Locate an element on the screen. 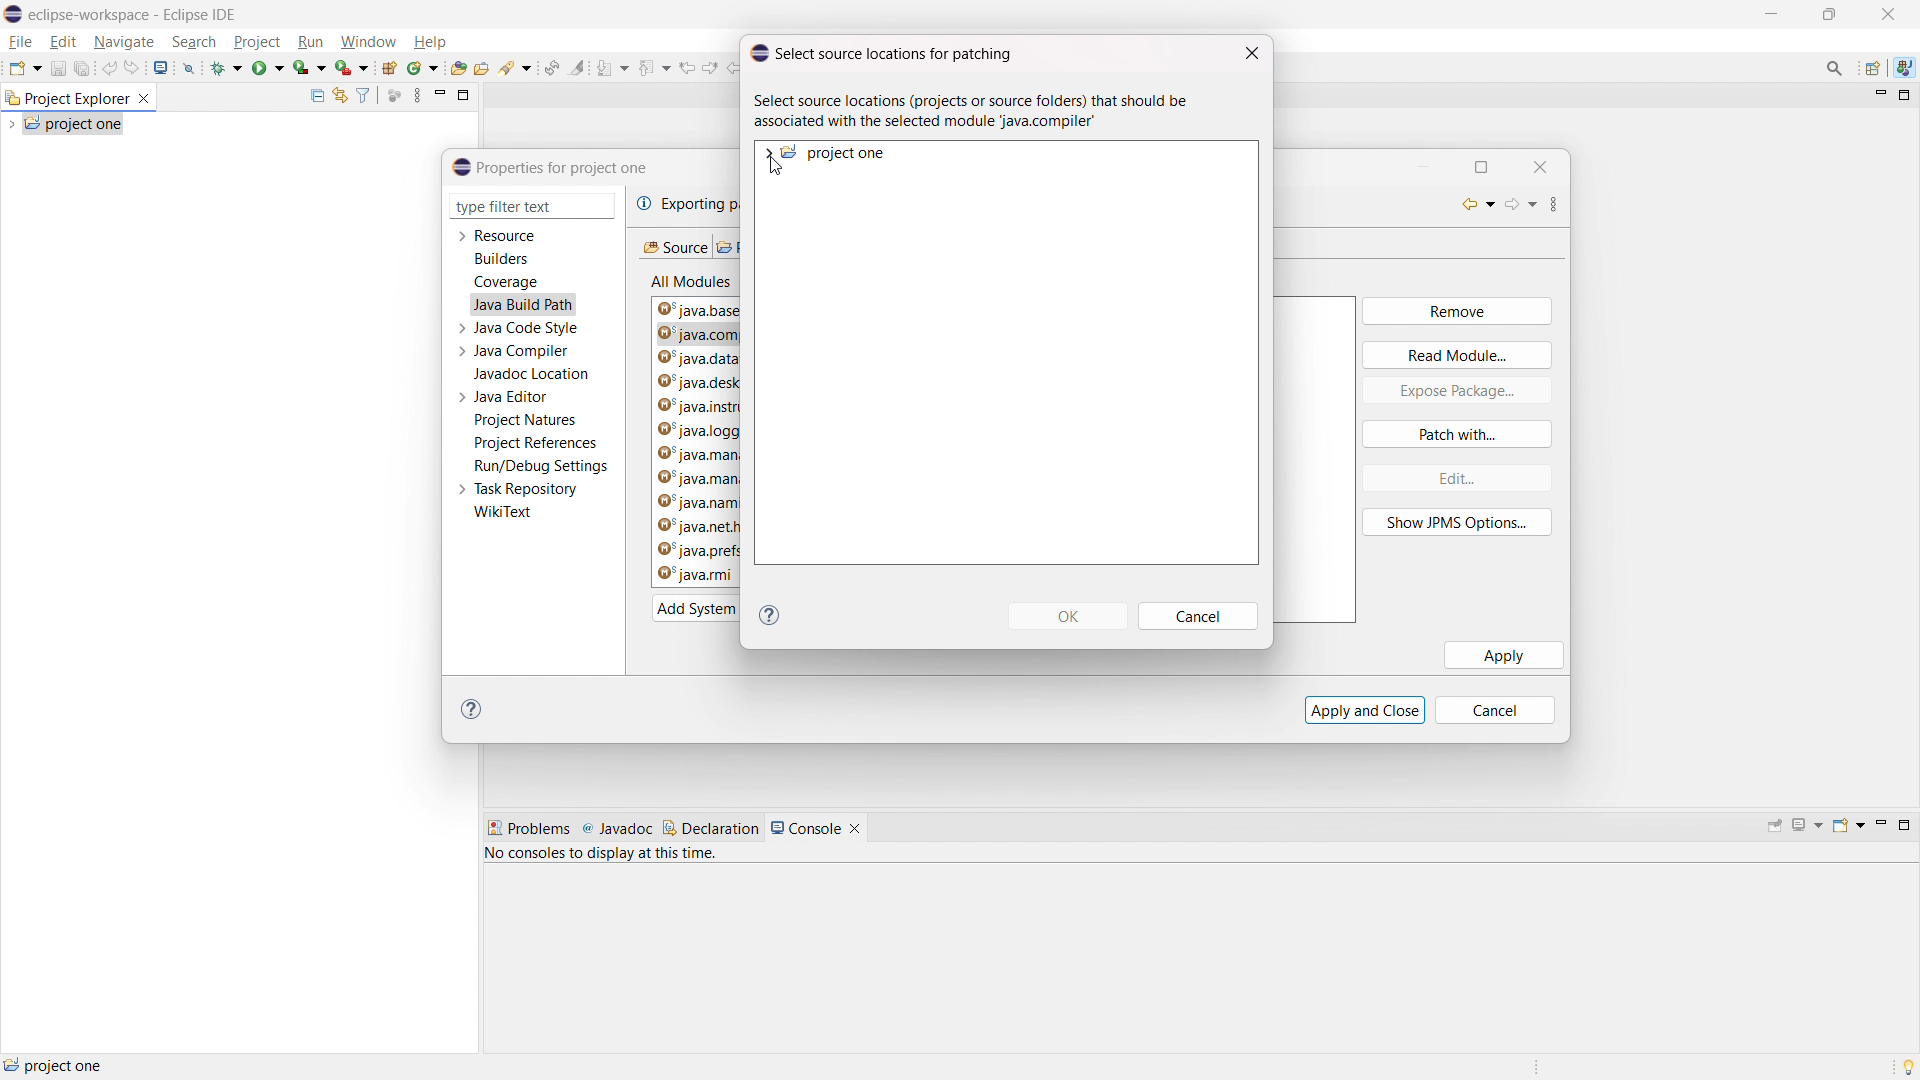  java is located at coordinates (1904, 68).